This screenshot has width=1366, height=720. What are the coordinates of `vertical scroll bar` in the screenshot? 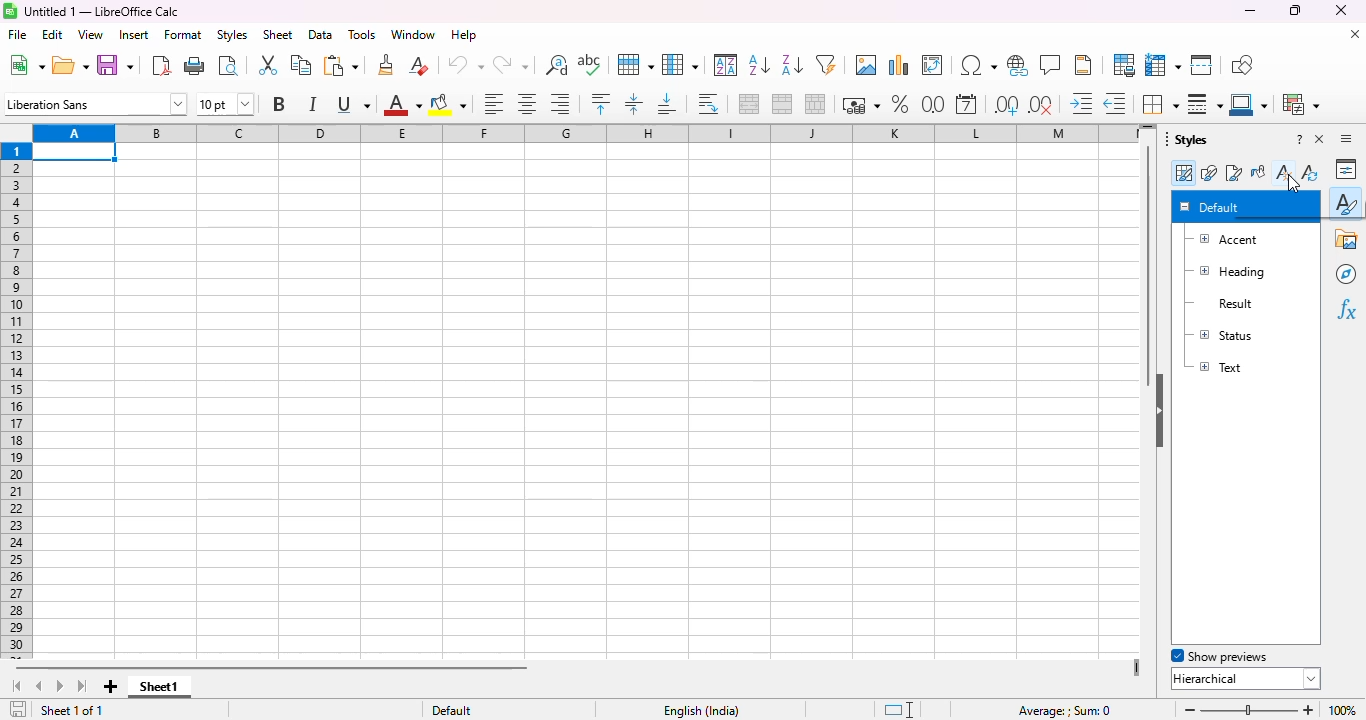 It's located at (1149, 266).